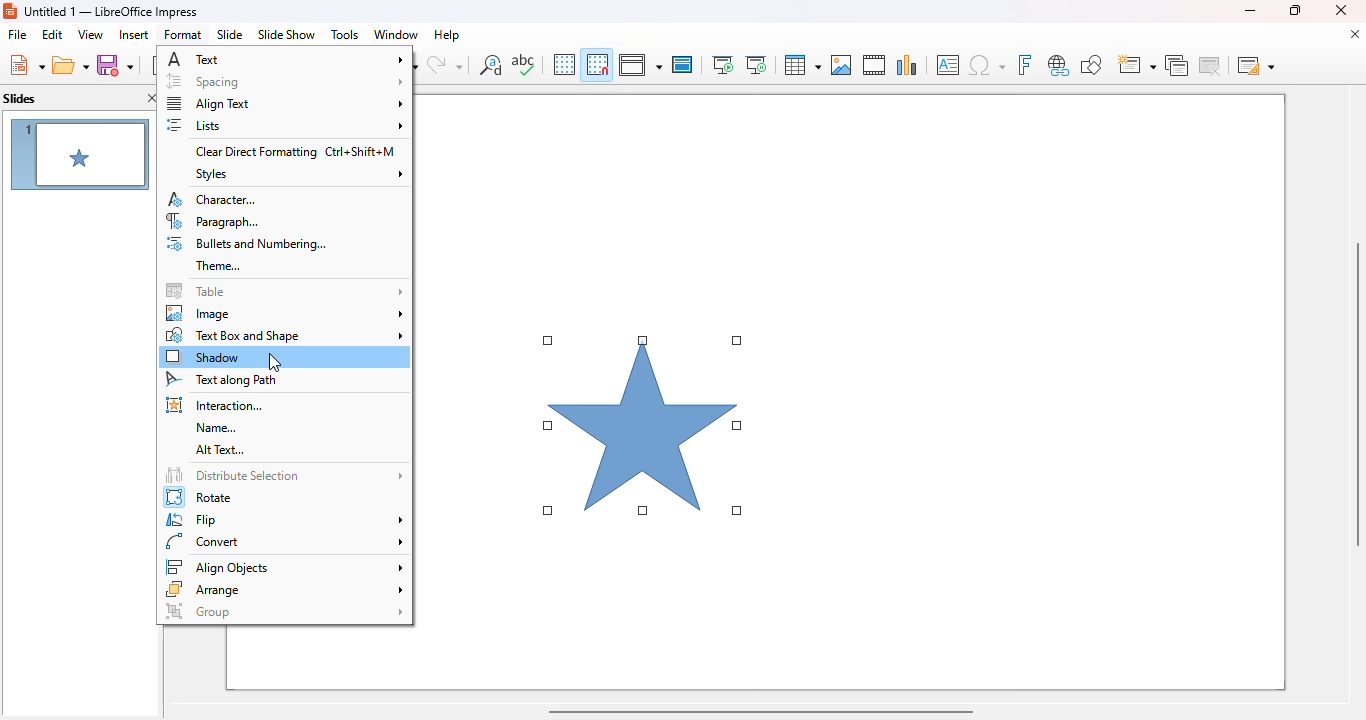 This screenshot has width=1366, height=720. I want to click on new slide, so click(1135, 65).